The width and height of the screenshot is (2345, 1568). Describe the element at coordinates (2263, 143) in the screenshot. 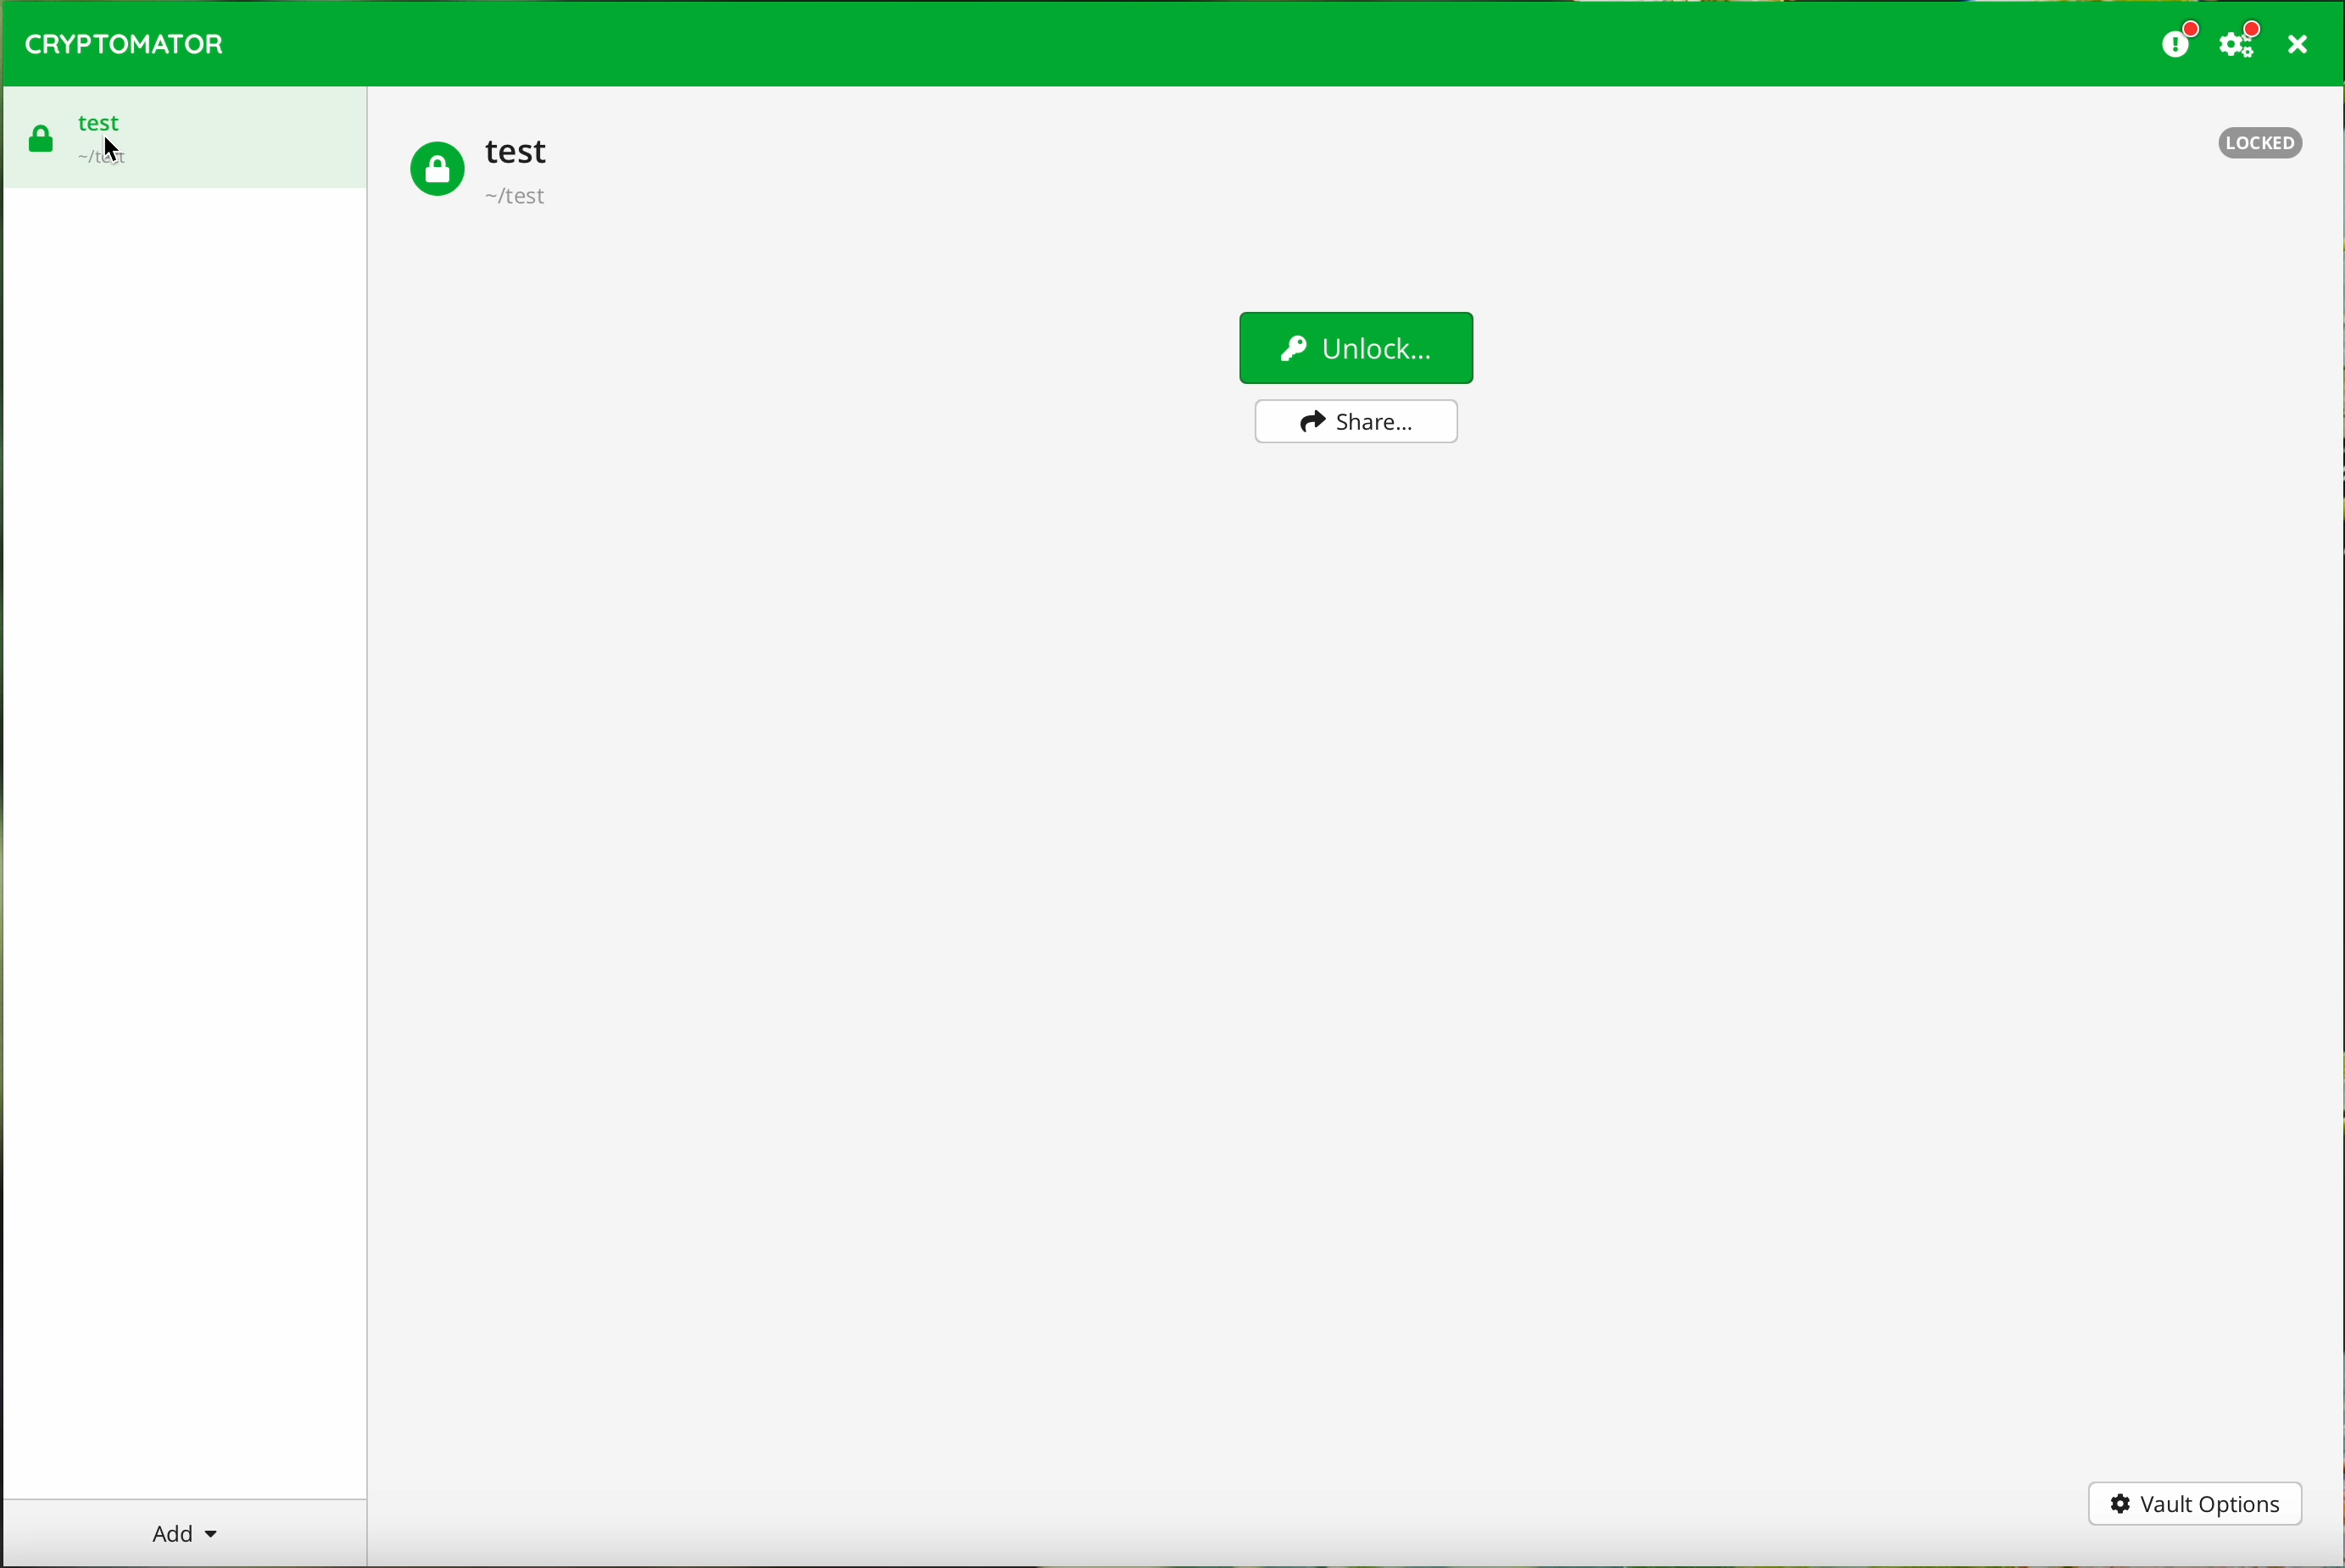

I see `locked` at that location.